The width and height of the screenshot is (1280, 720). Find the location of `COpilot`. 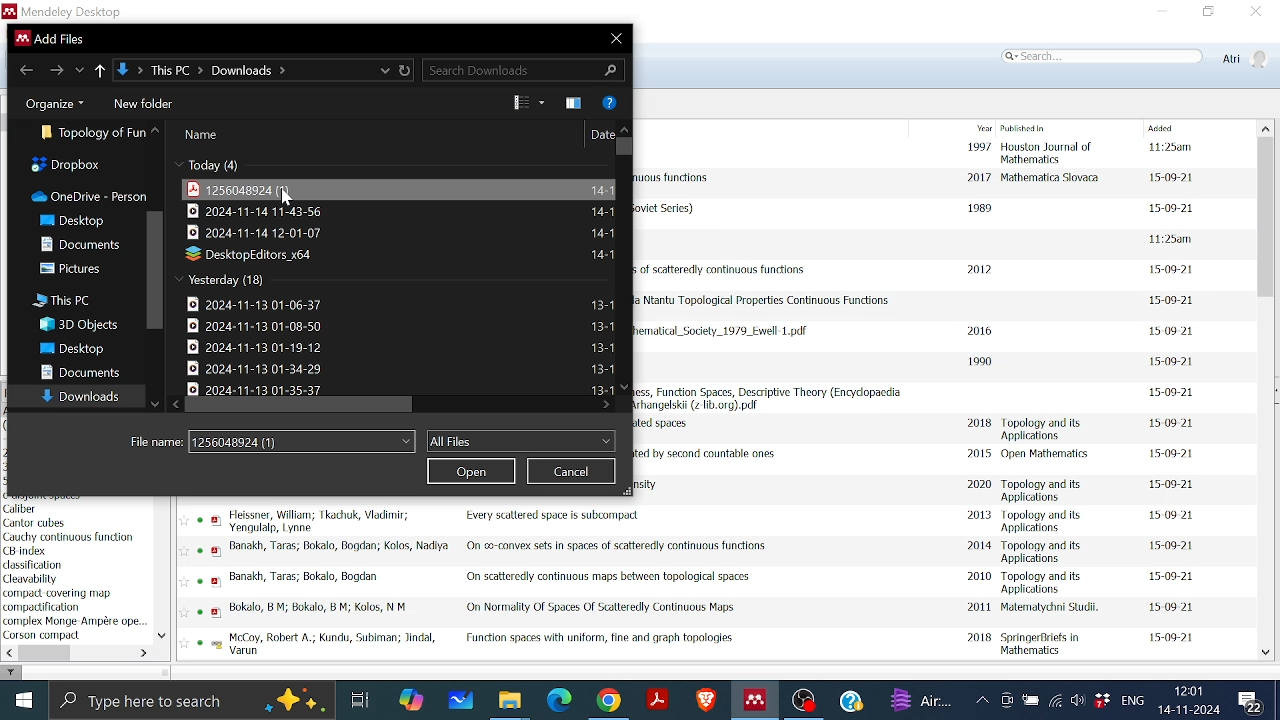

COpilot is located at coordinates (410, 700).